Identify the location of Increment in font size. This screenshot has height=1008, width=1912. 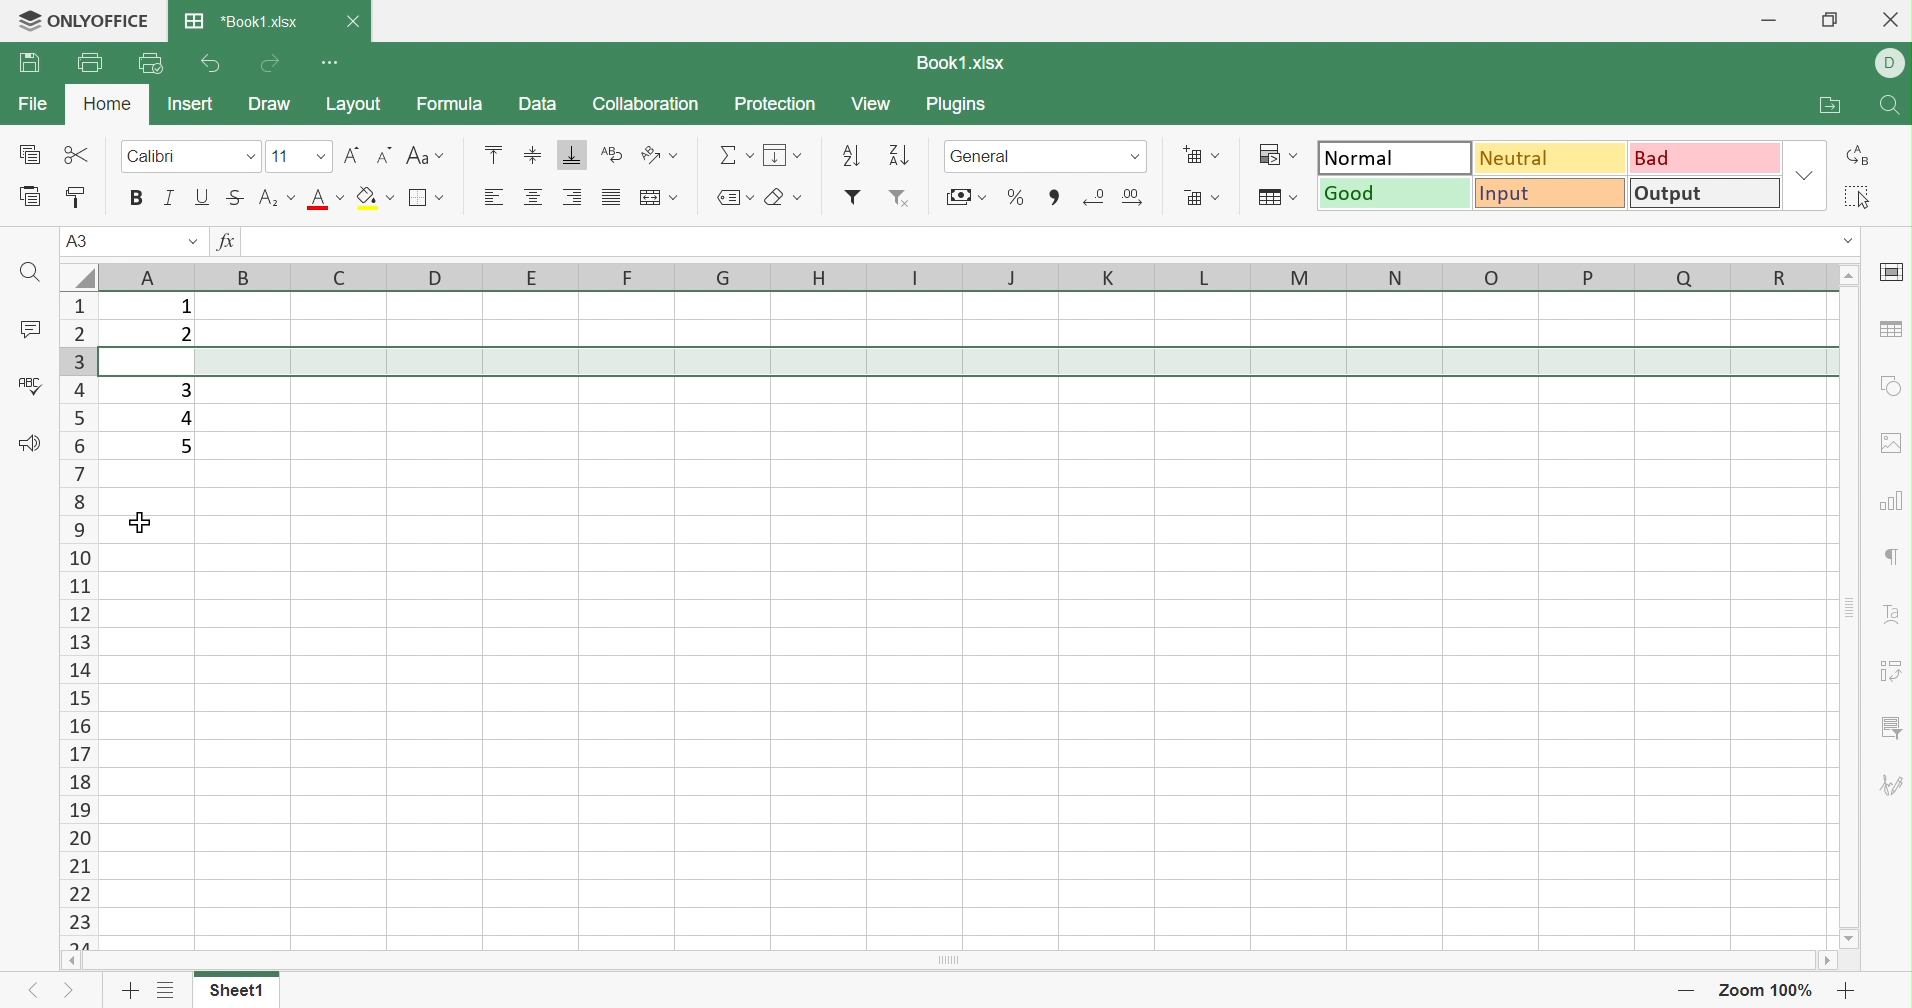
(350, 153).